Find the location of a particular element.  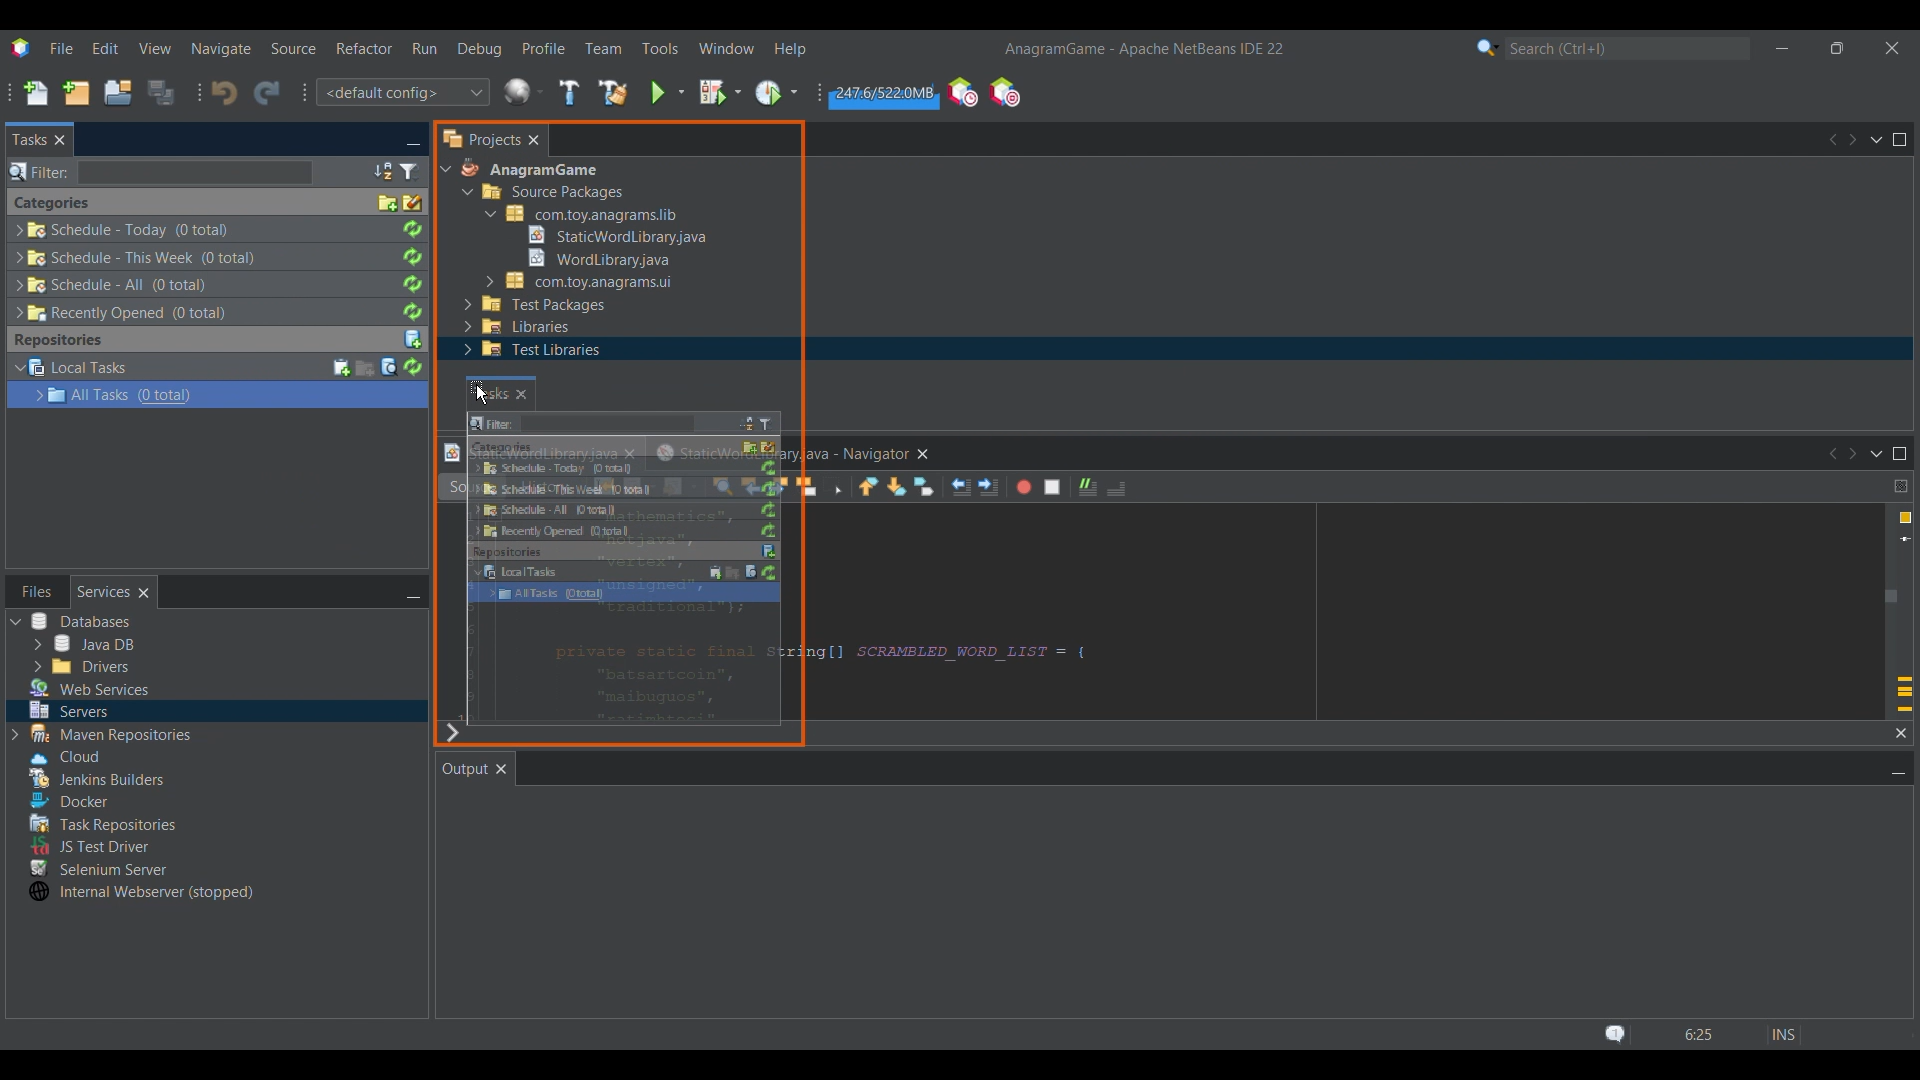

Software name and version is located at coordinates (1143, 50).